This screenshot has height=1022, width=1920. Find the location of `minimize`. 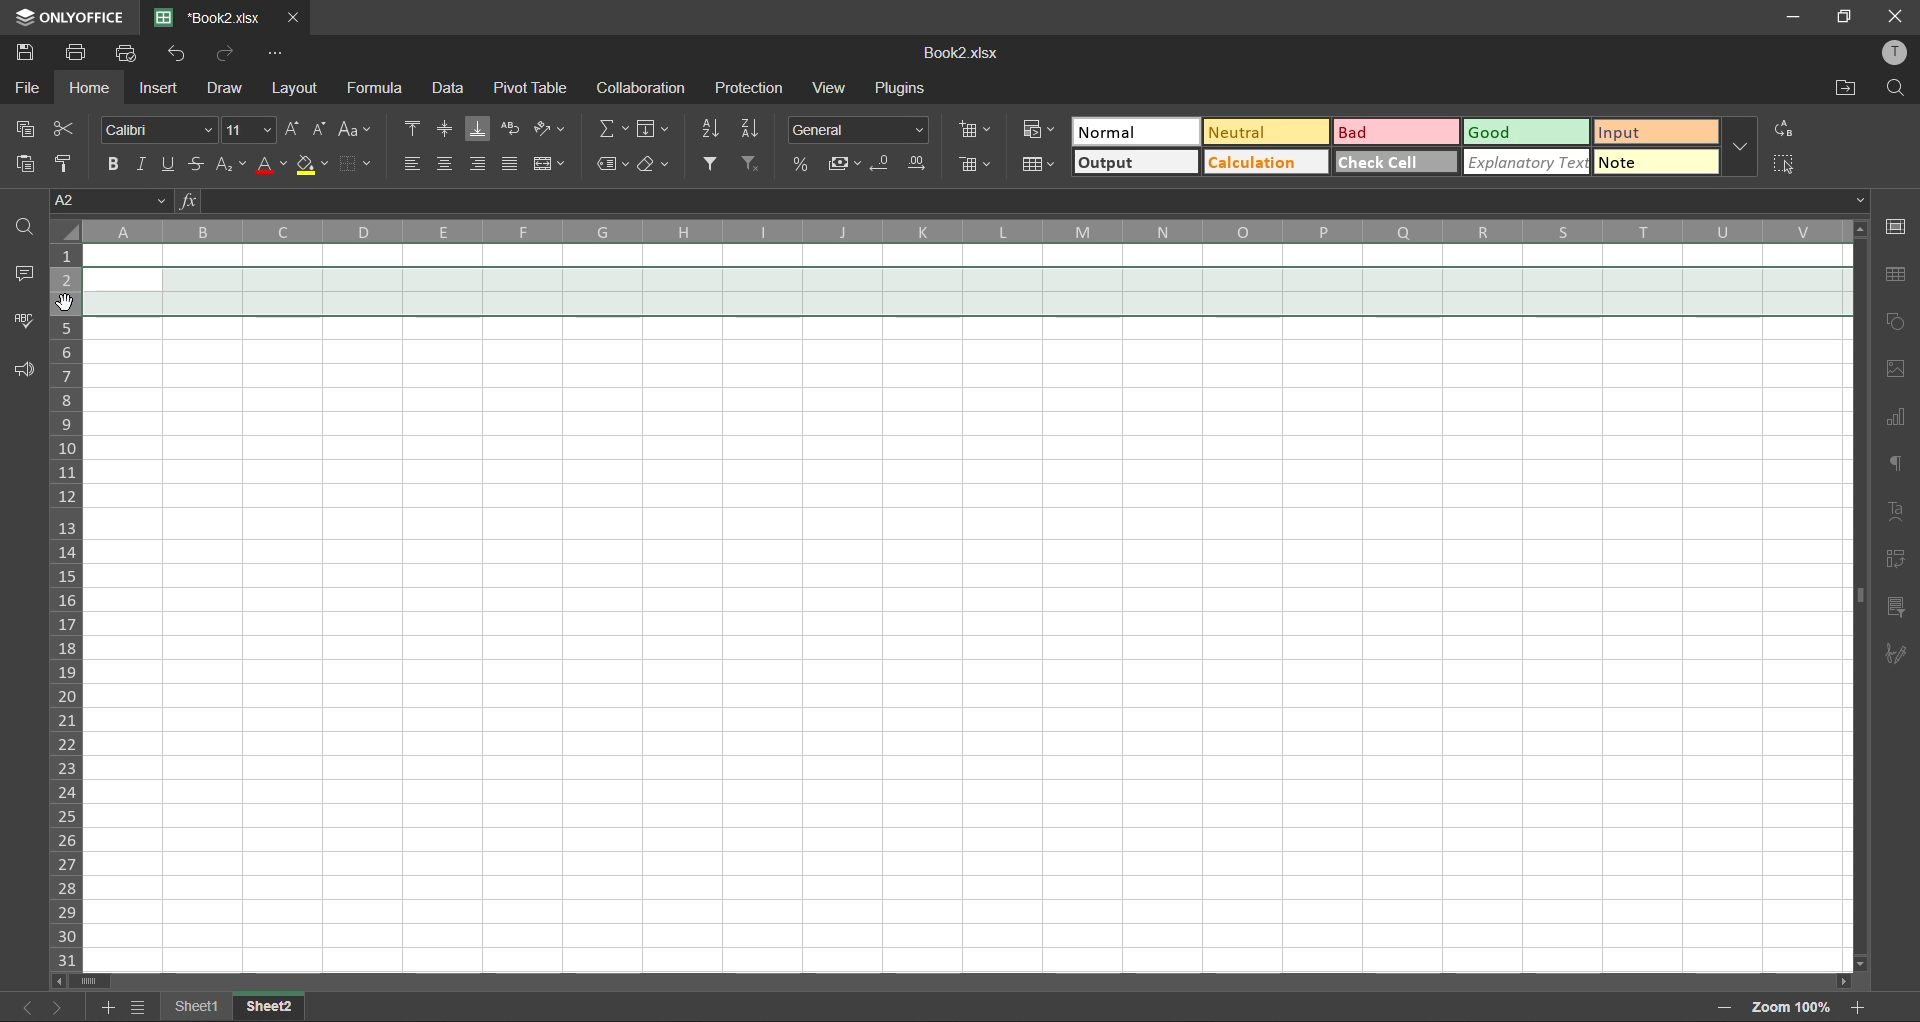

minimize is located at coordinates (1794, 18).